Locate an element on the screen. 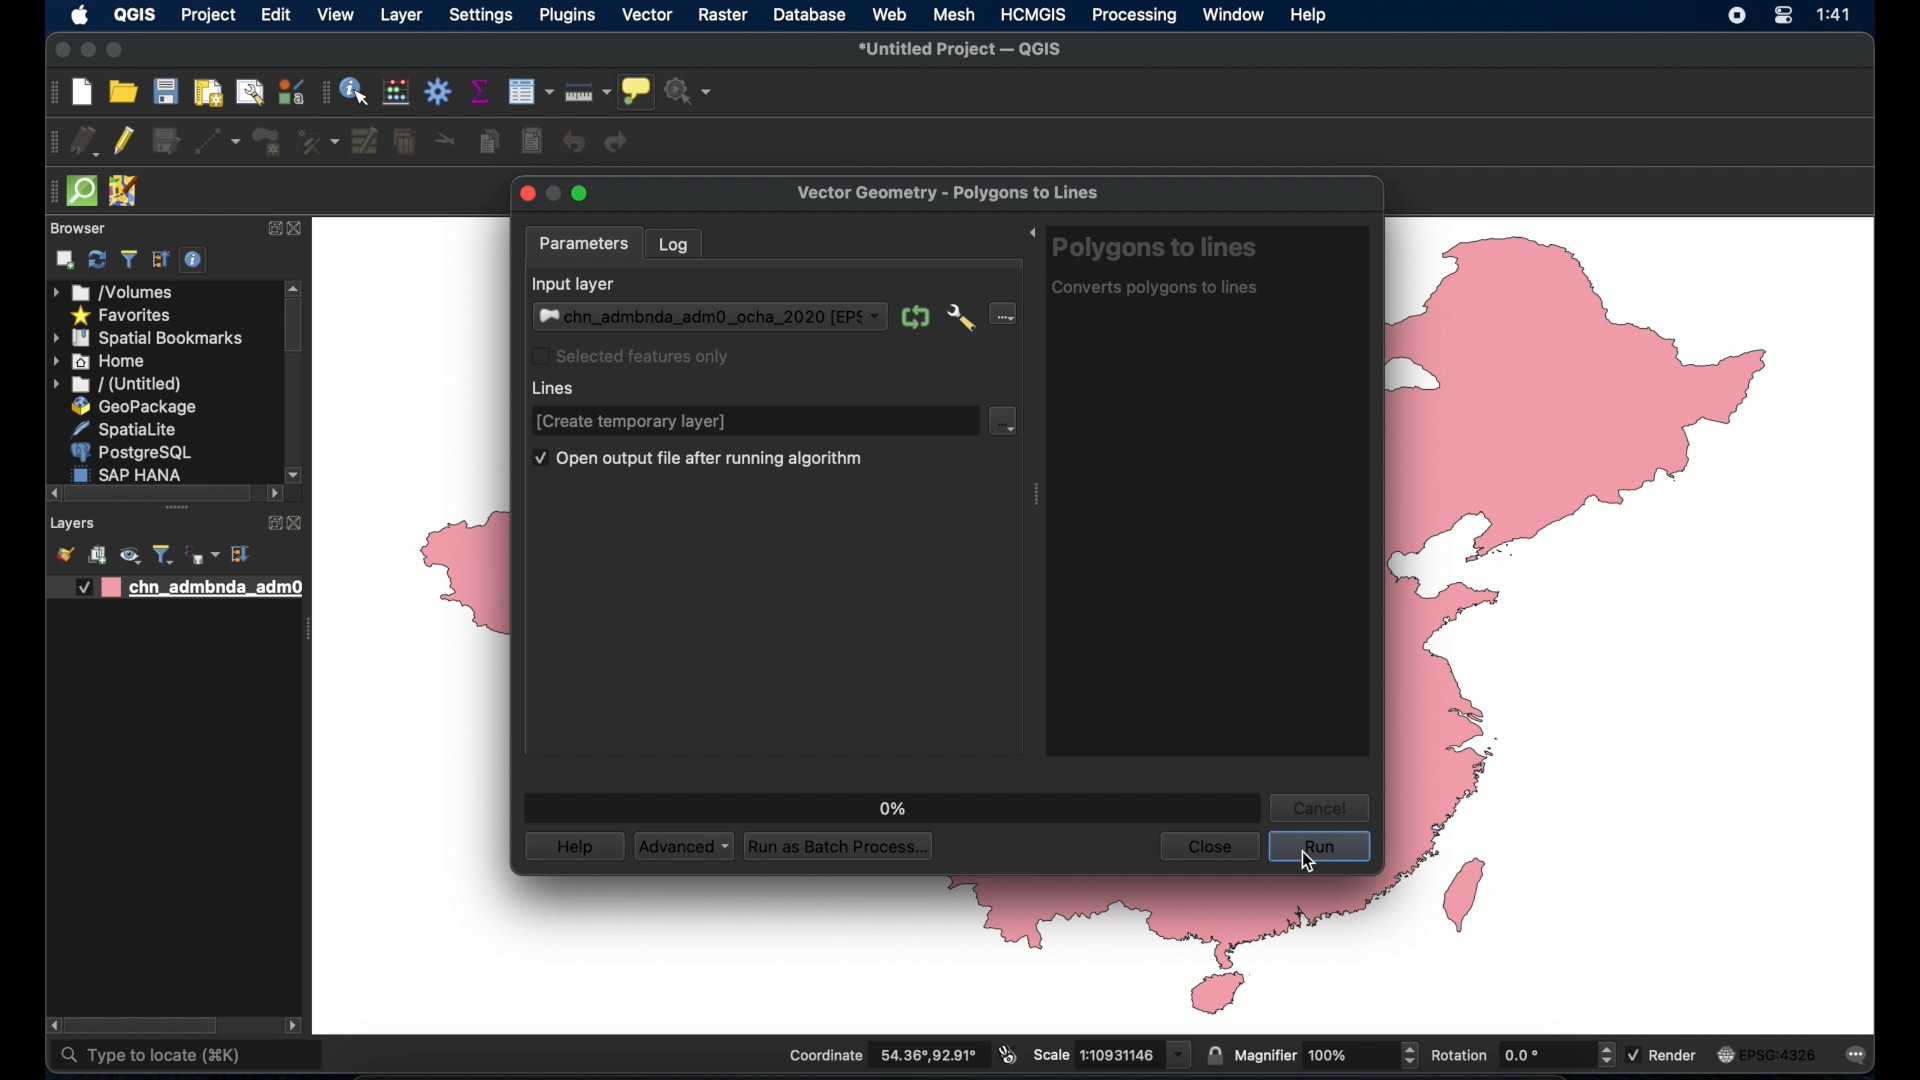 The height and width of the screenshot is (1080, 1920). help is located at coordinates (1311, 17).